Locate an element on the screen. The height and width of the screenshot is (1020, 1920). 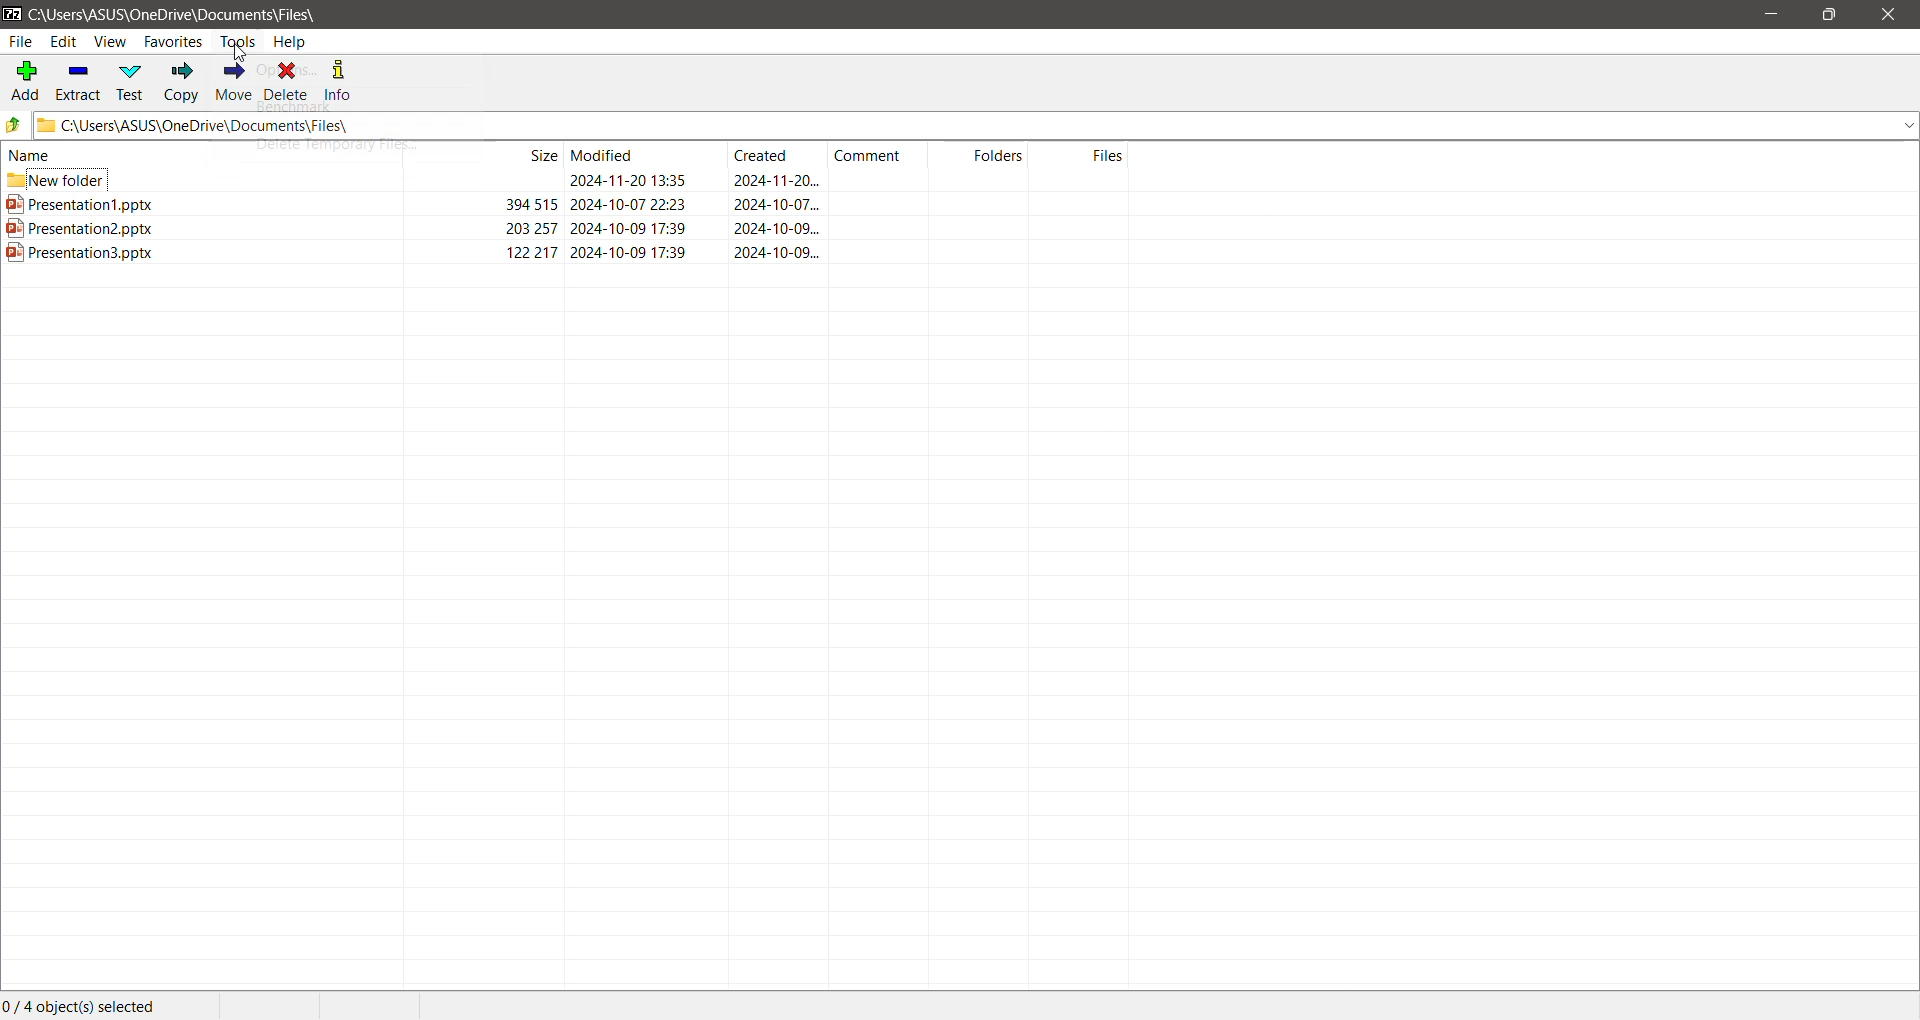
cursor is located at coordinates (244, 53).